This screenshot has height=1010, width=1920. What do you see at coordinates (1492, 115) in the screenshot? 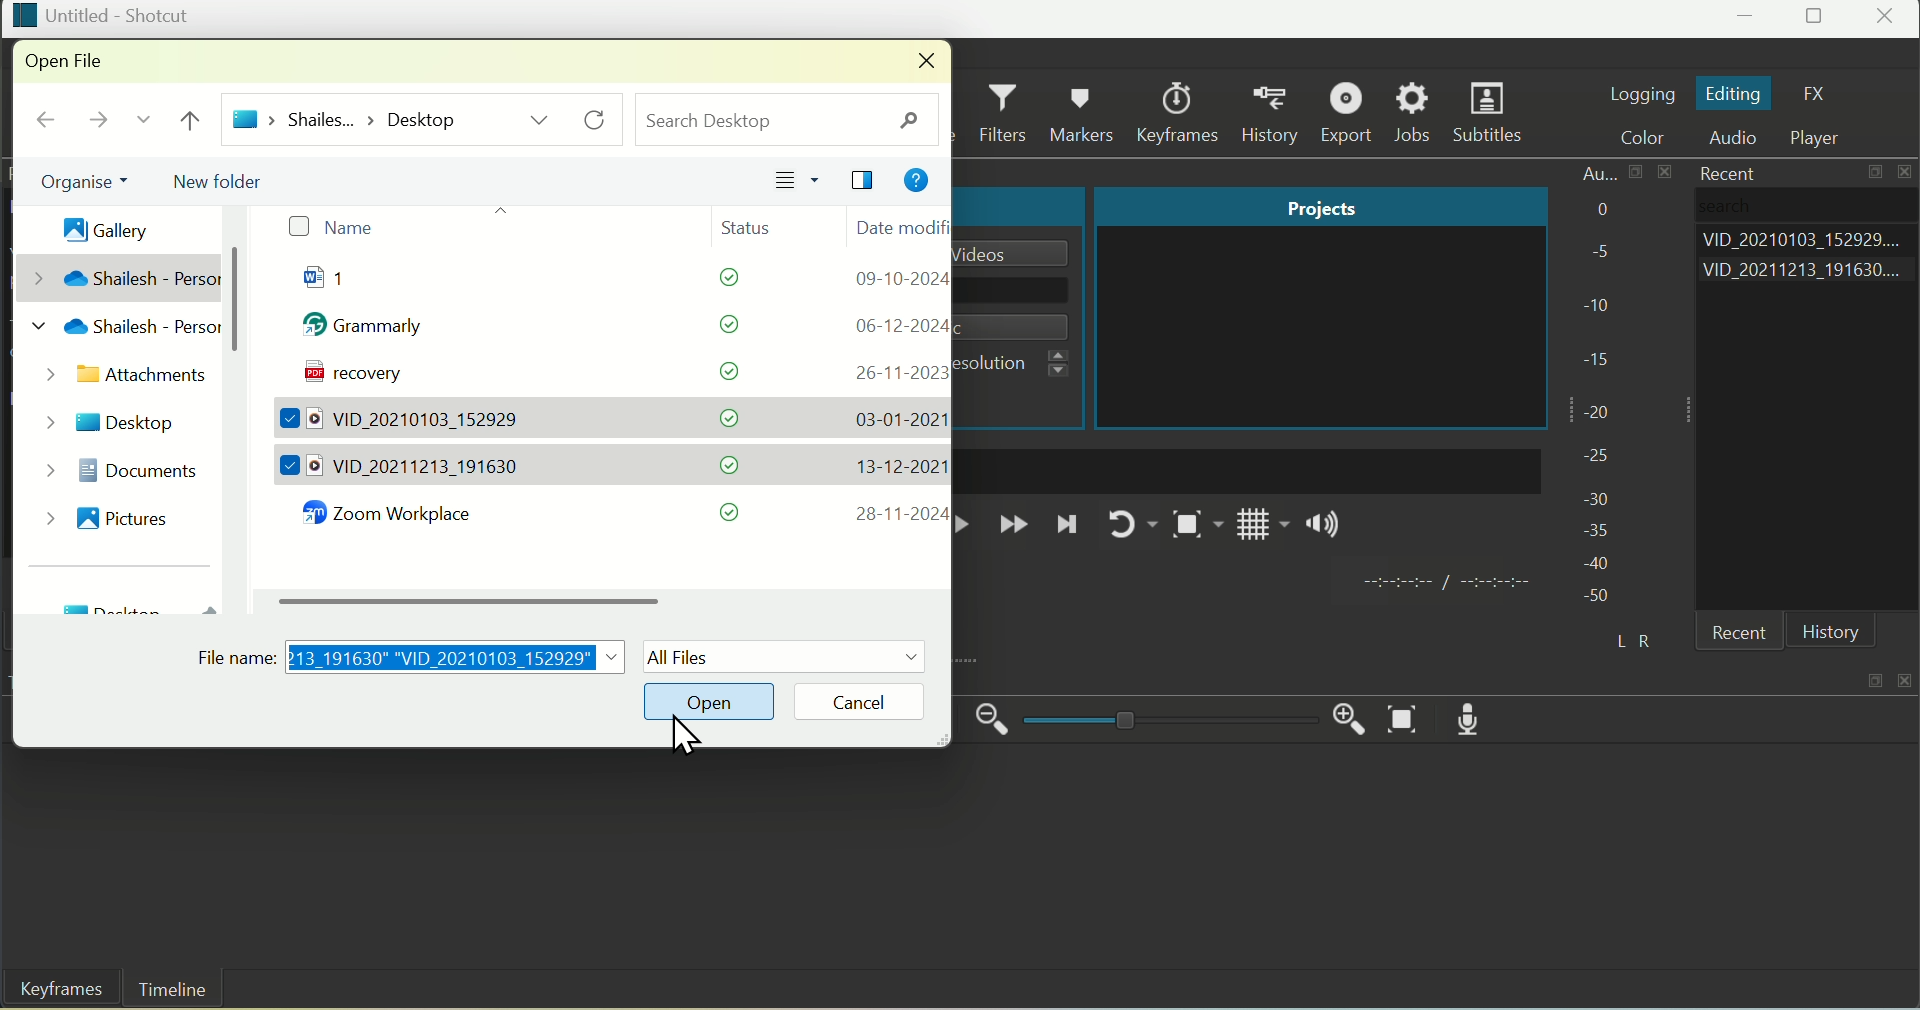
I see `Subtitles` at bounding box center [1492, 115].